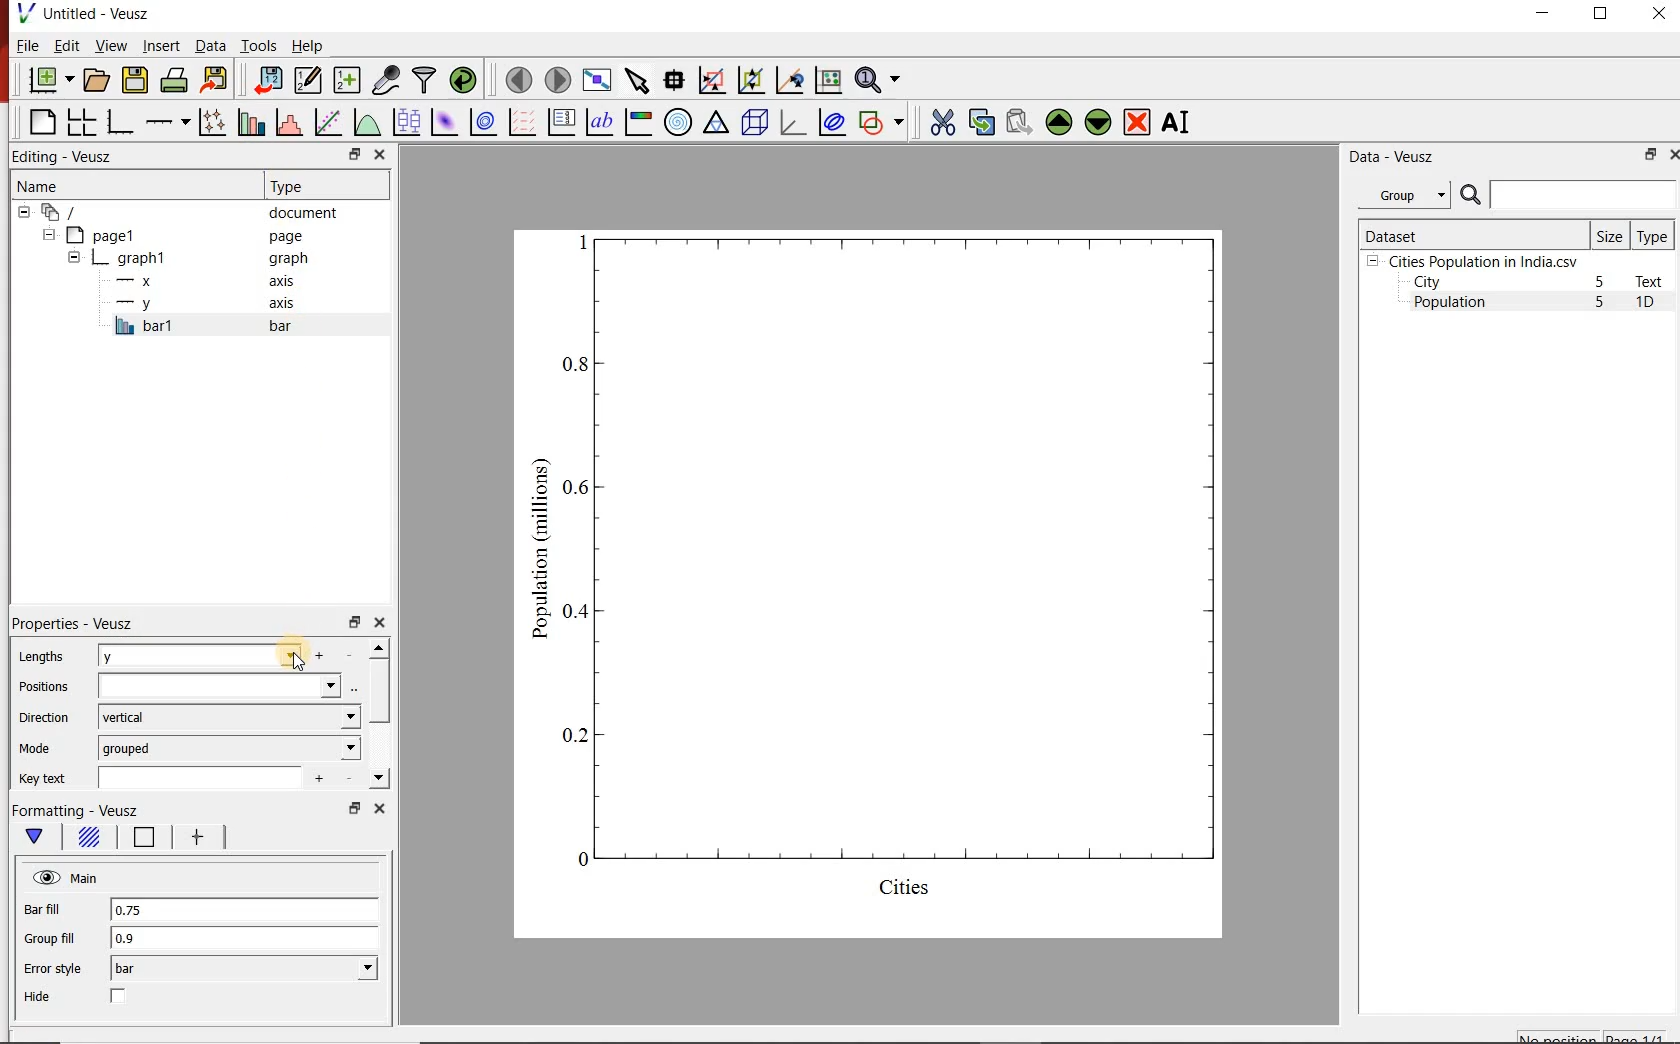 The width and height of the screenshot is (1680, 1044). I want to click on close, so click(1672, 154).